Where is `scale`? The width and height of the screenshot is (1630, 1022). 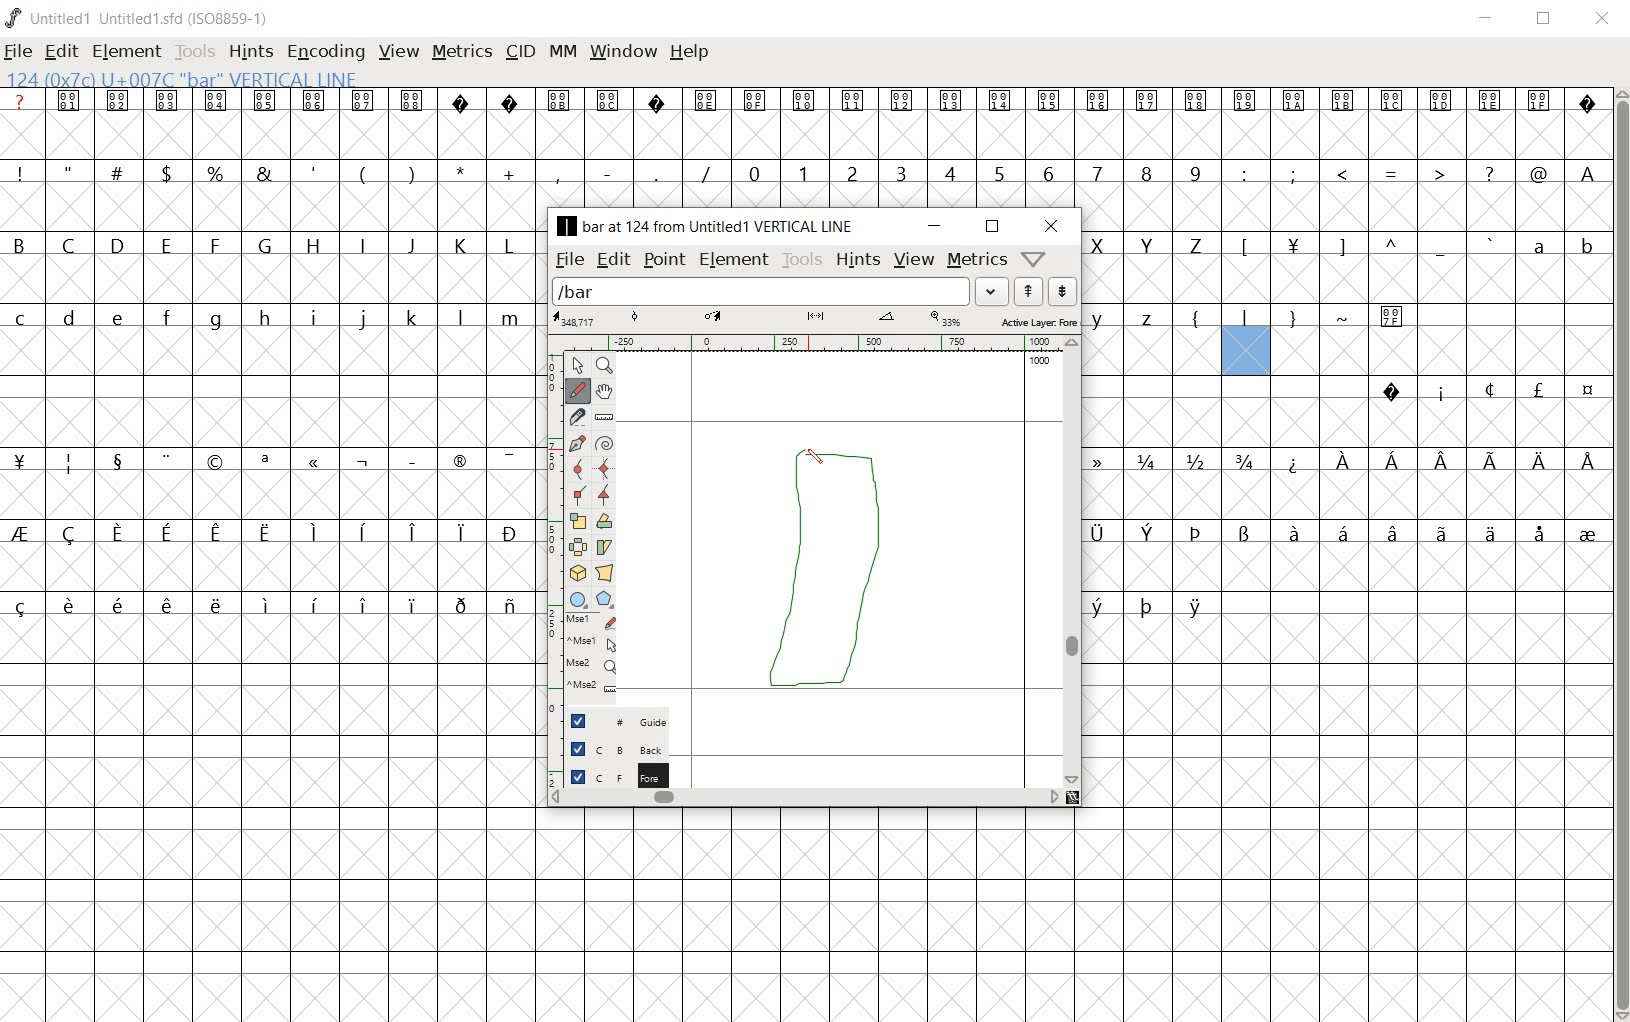 scale is located at coordinates (815, 318).